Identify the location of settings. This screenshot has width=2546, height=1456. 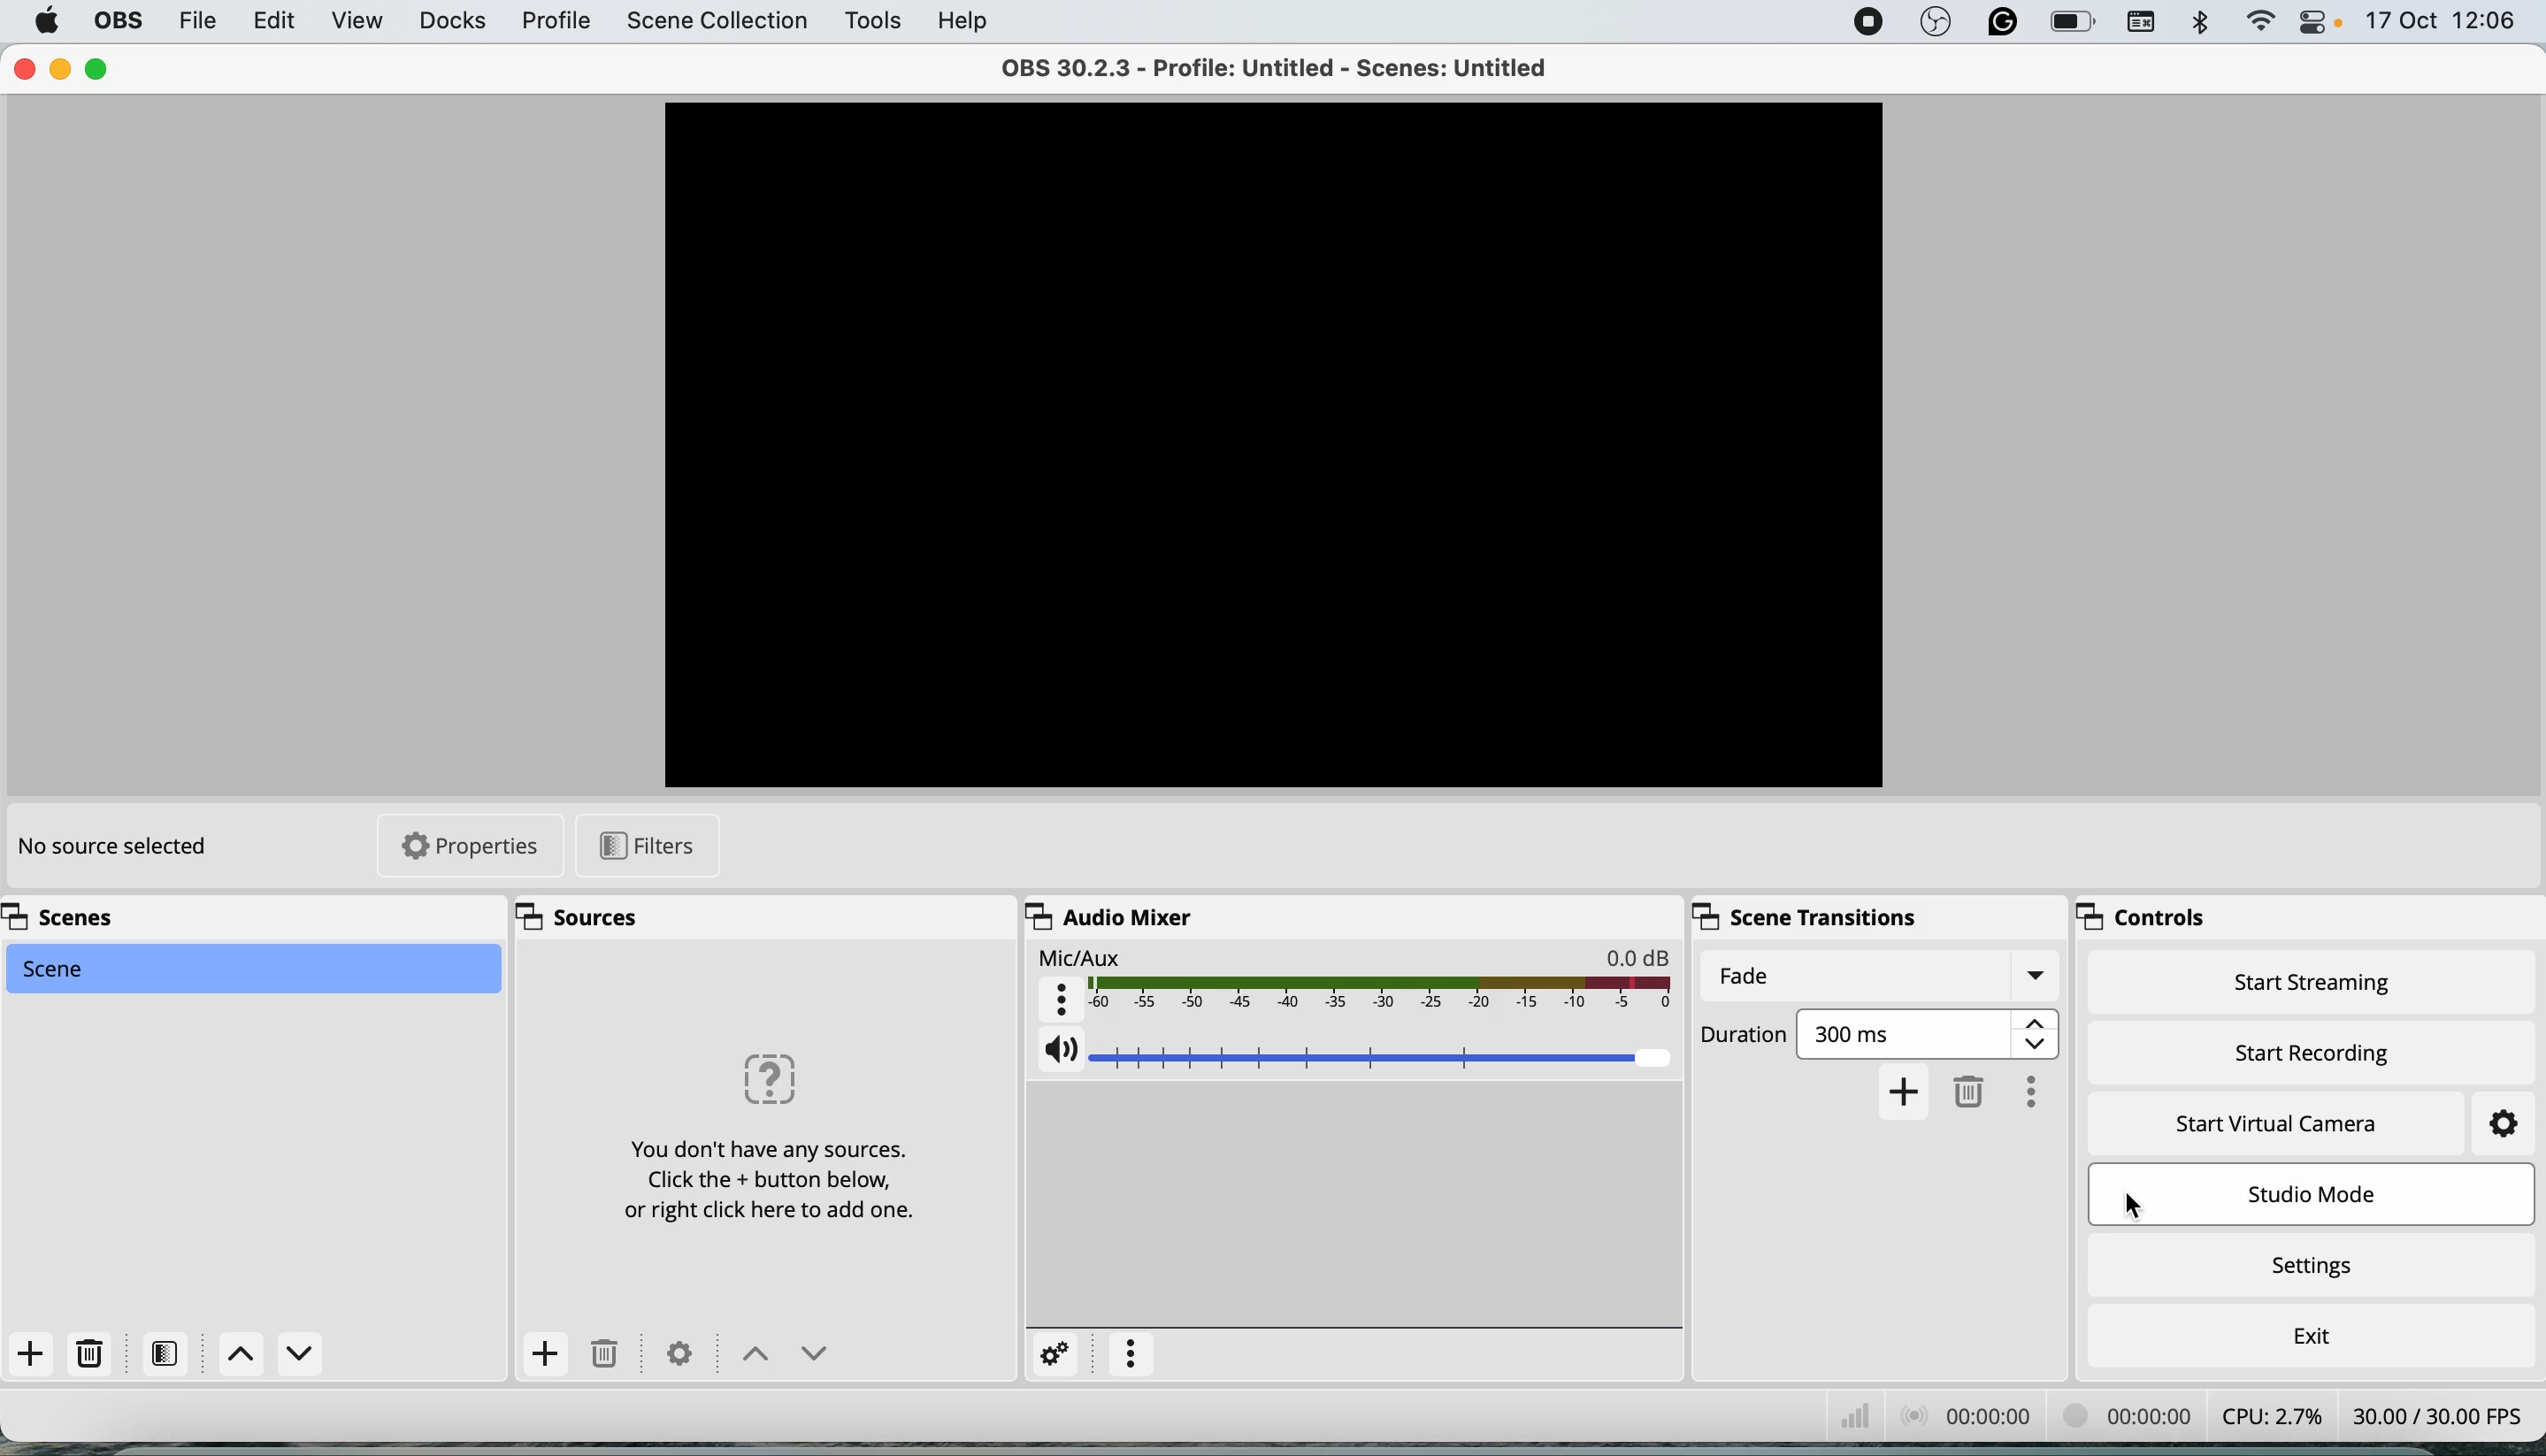
(2317, 1262).